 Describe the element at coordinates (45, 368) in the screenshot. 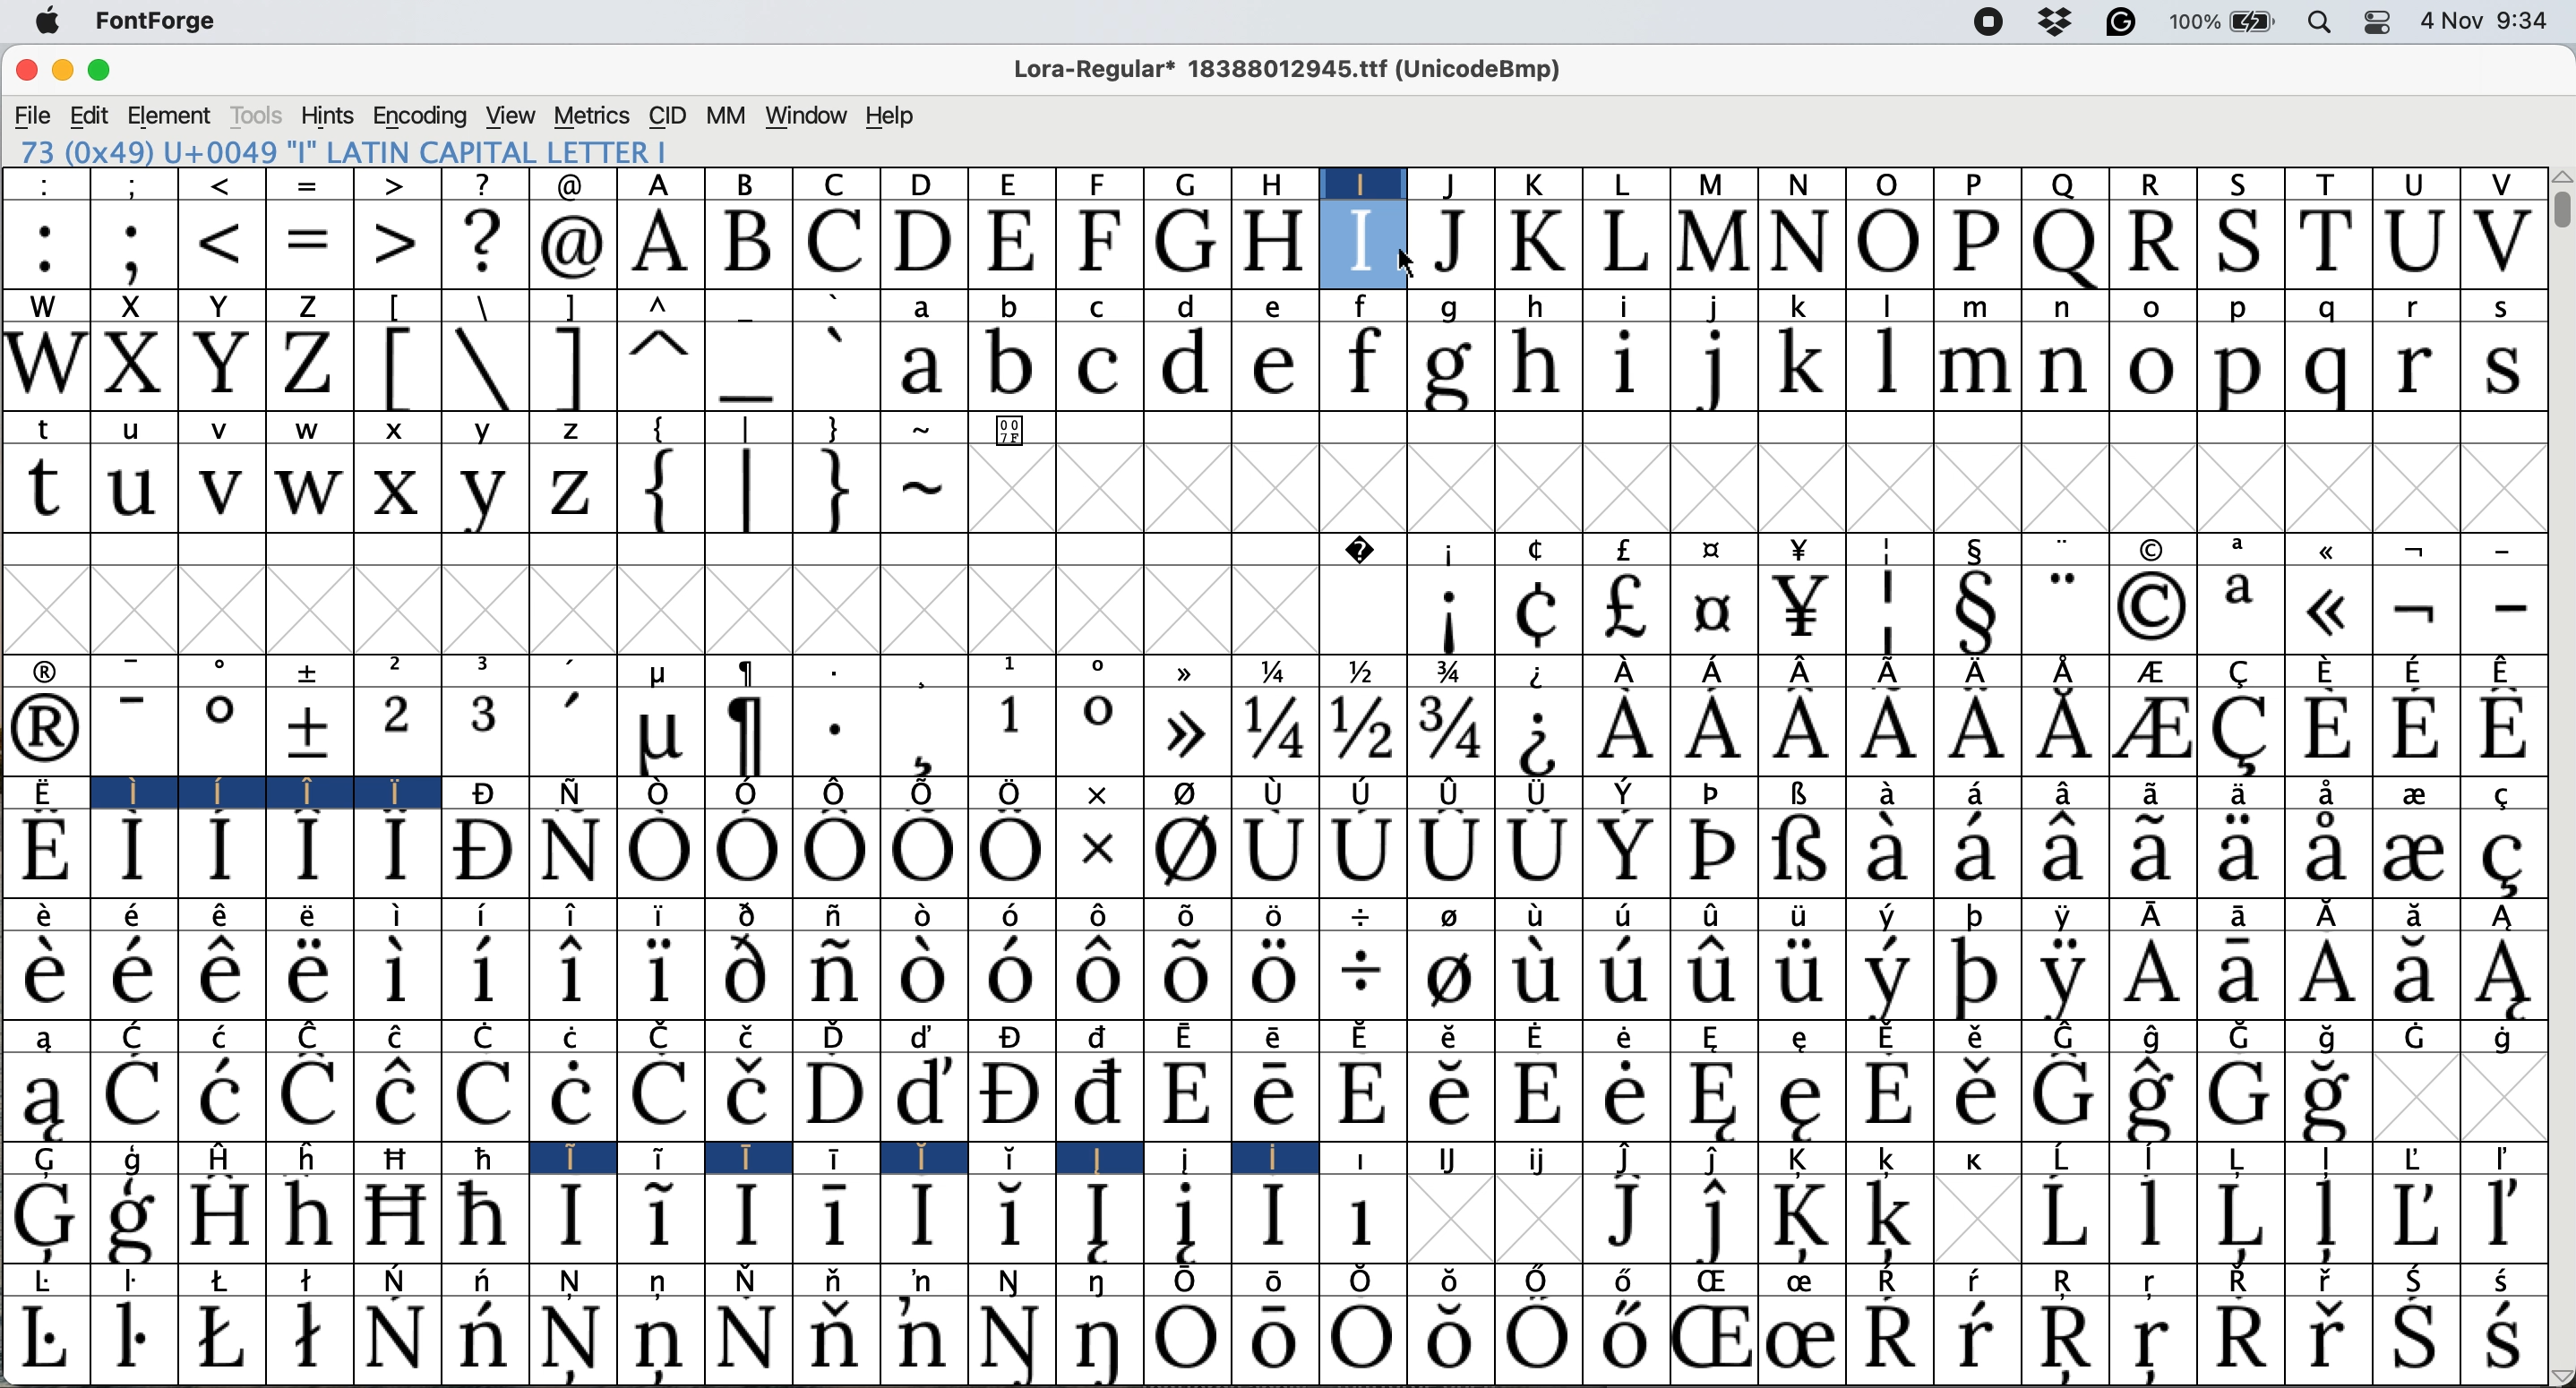

I see `W` at that location.